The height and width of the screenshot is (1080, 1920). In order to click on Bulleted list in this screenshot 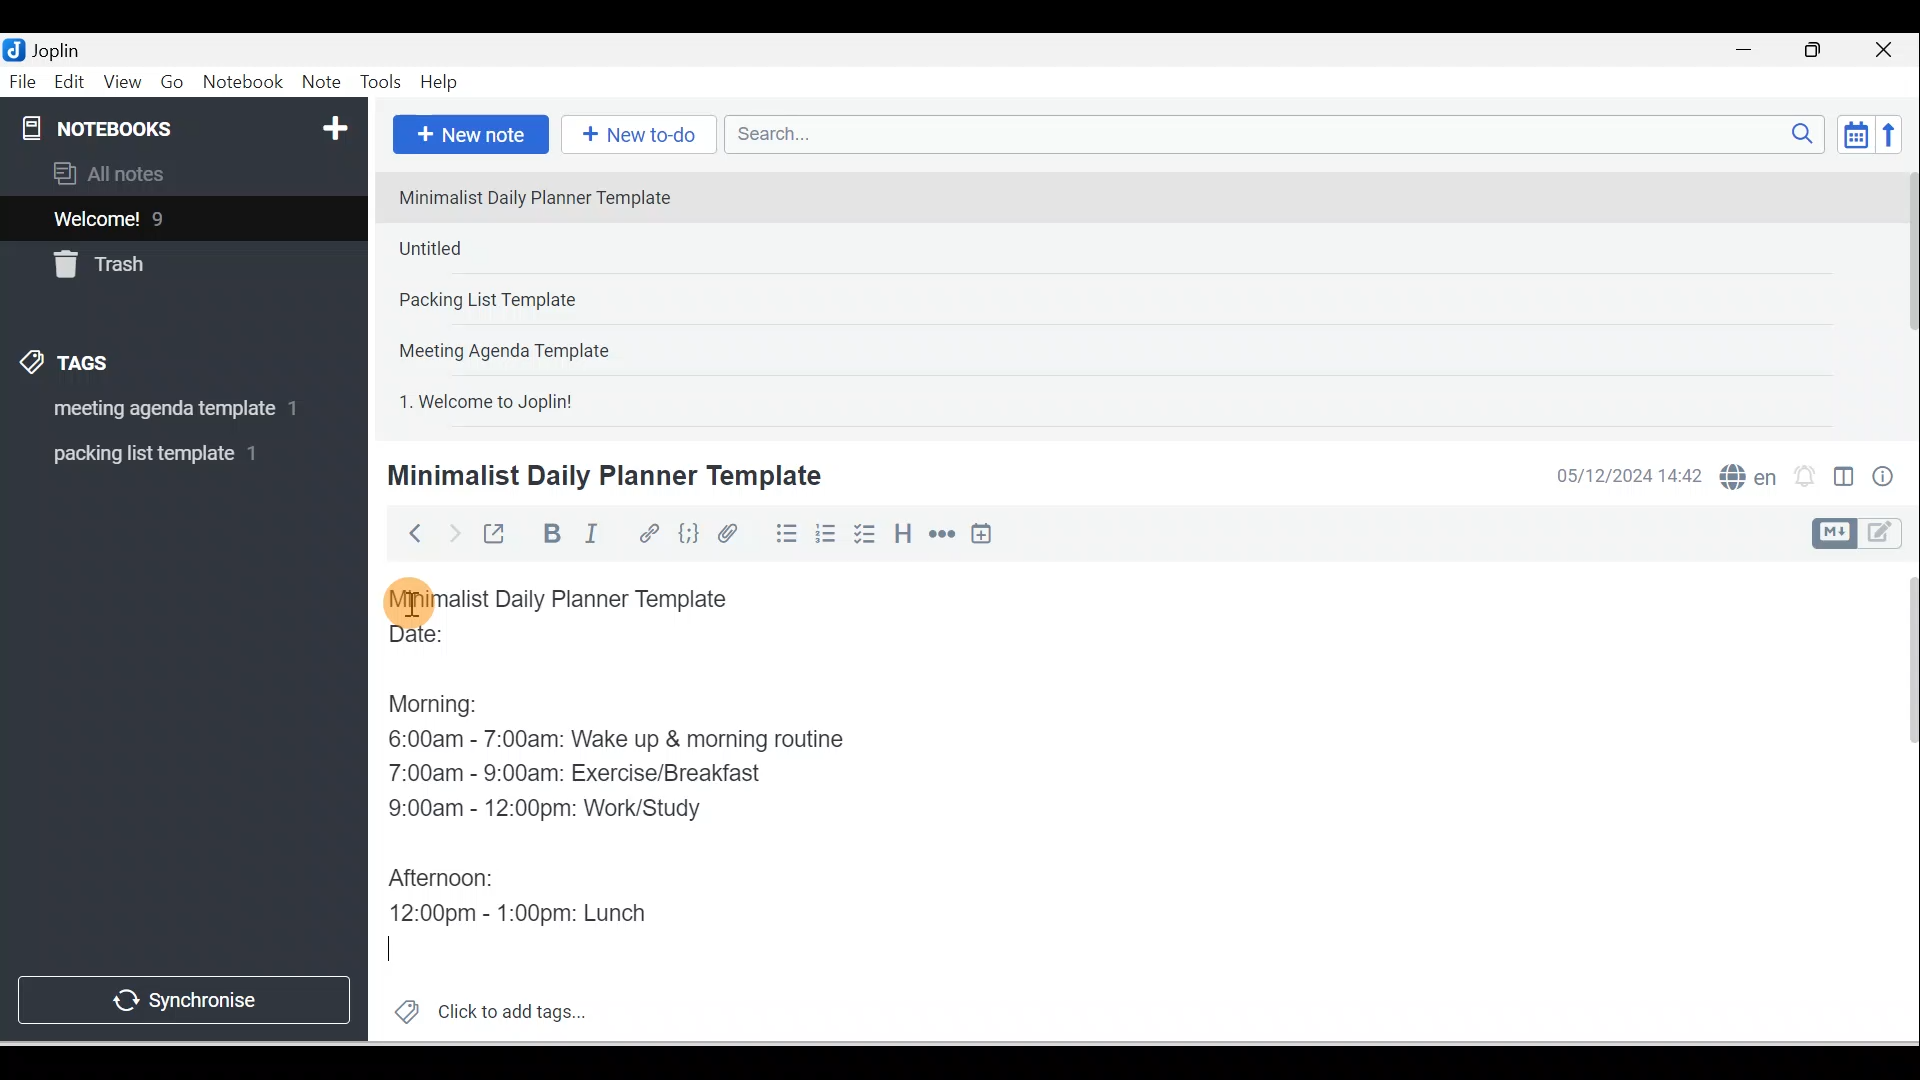, I will do `click(782, 533)`.